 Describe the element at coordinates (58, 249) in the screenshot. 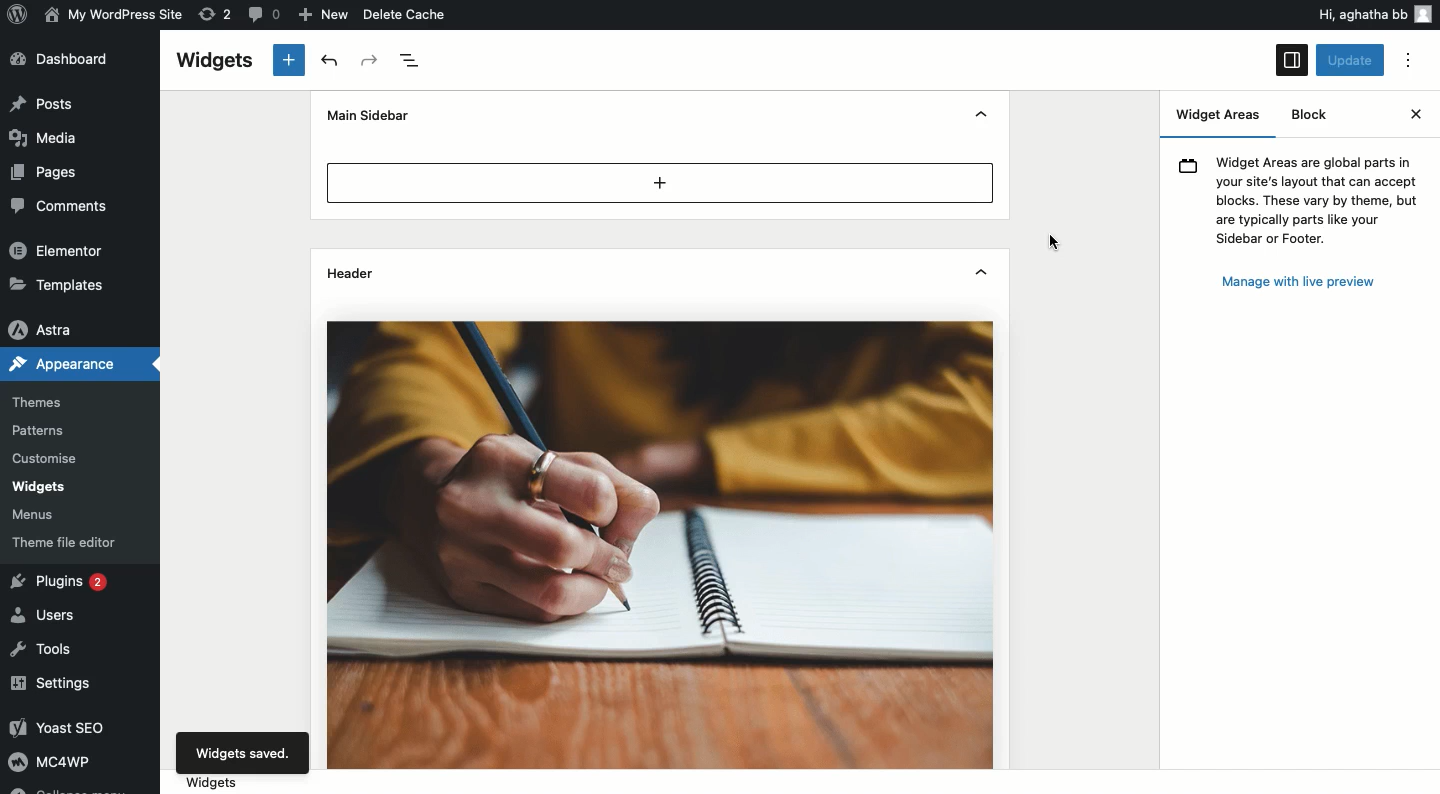

I see `Elementor` at that location.